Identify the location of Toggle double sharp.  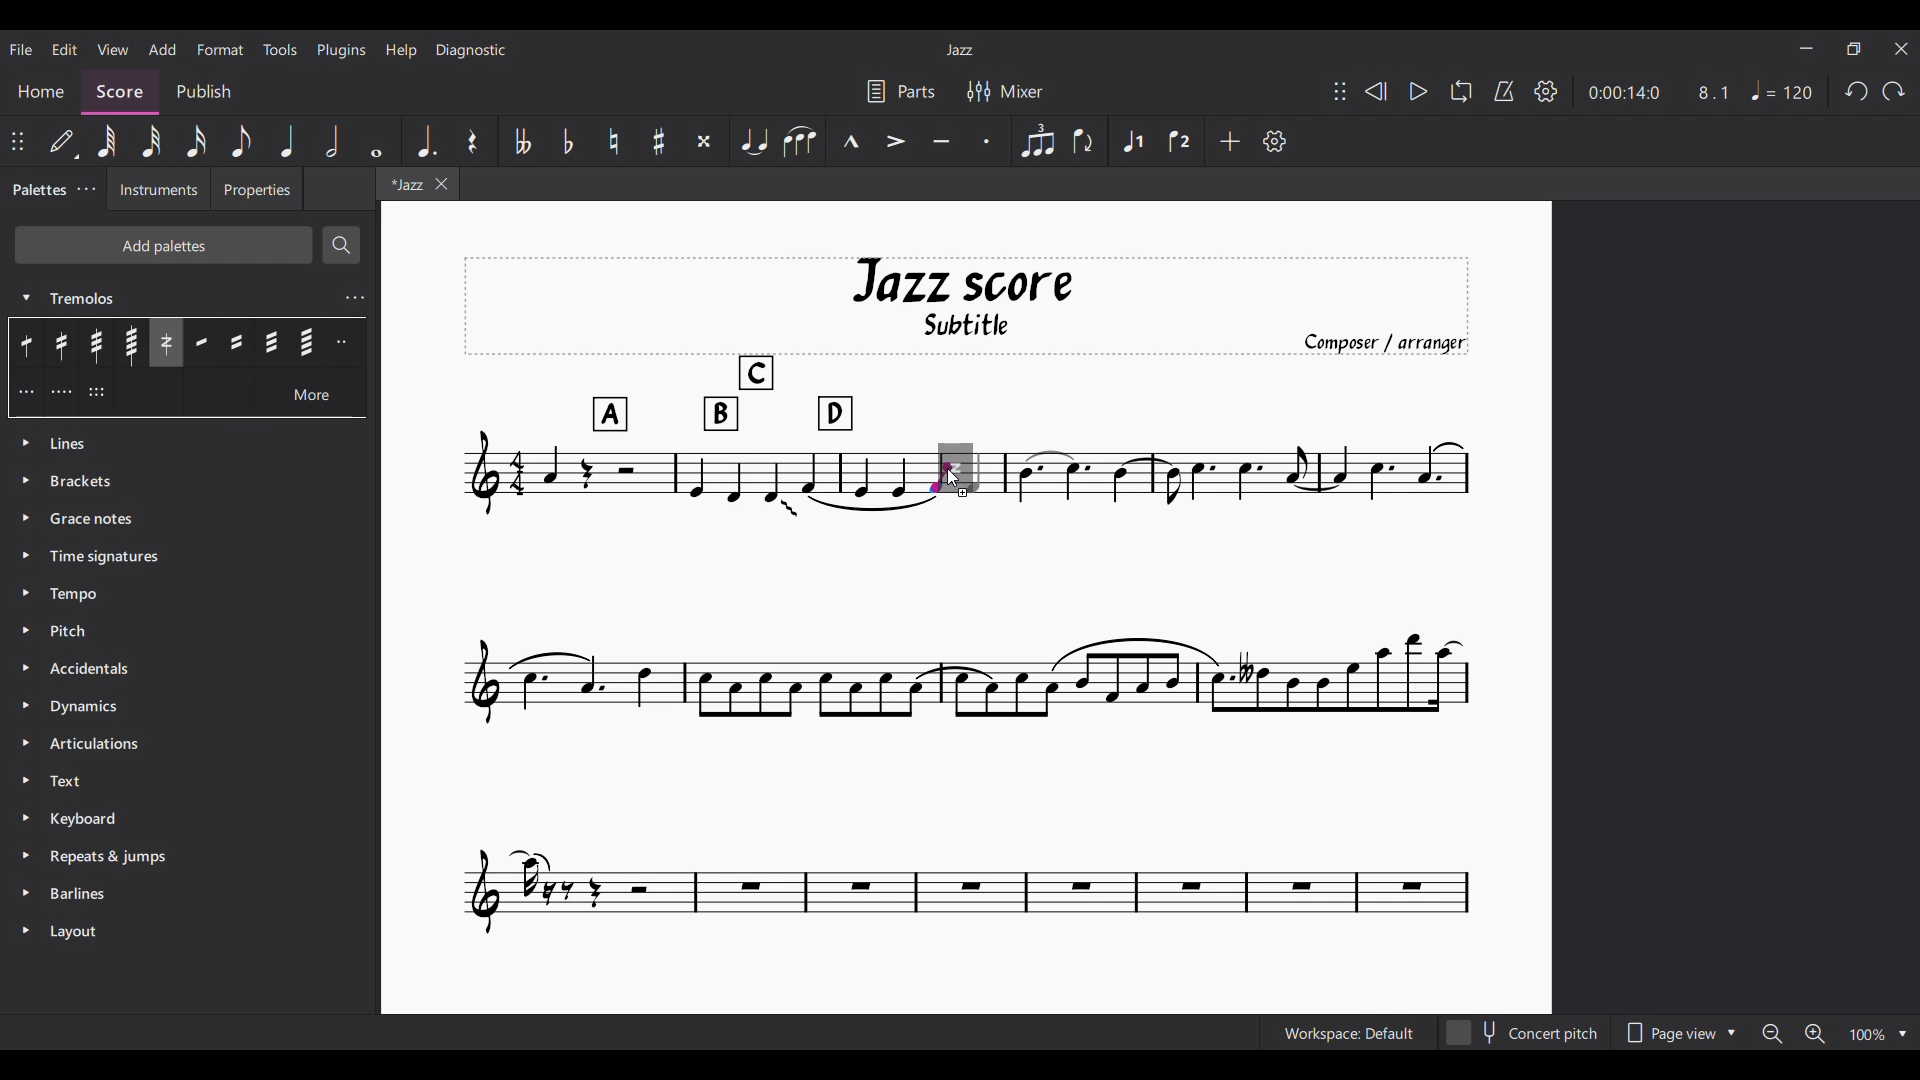
(704, 141).